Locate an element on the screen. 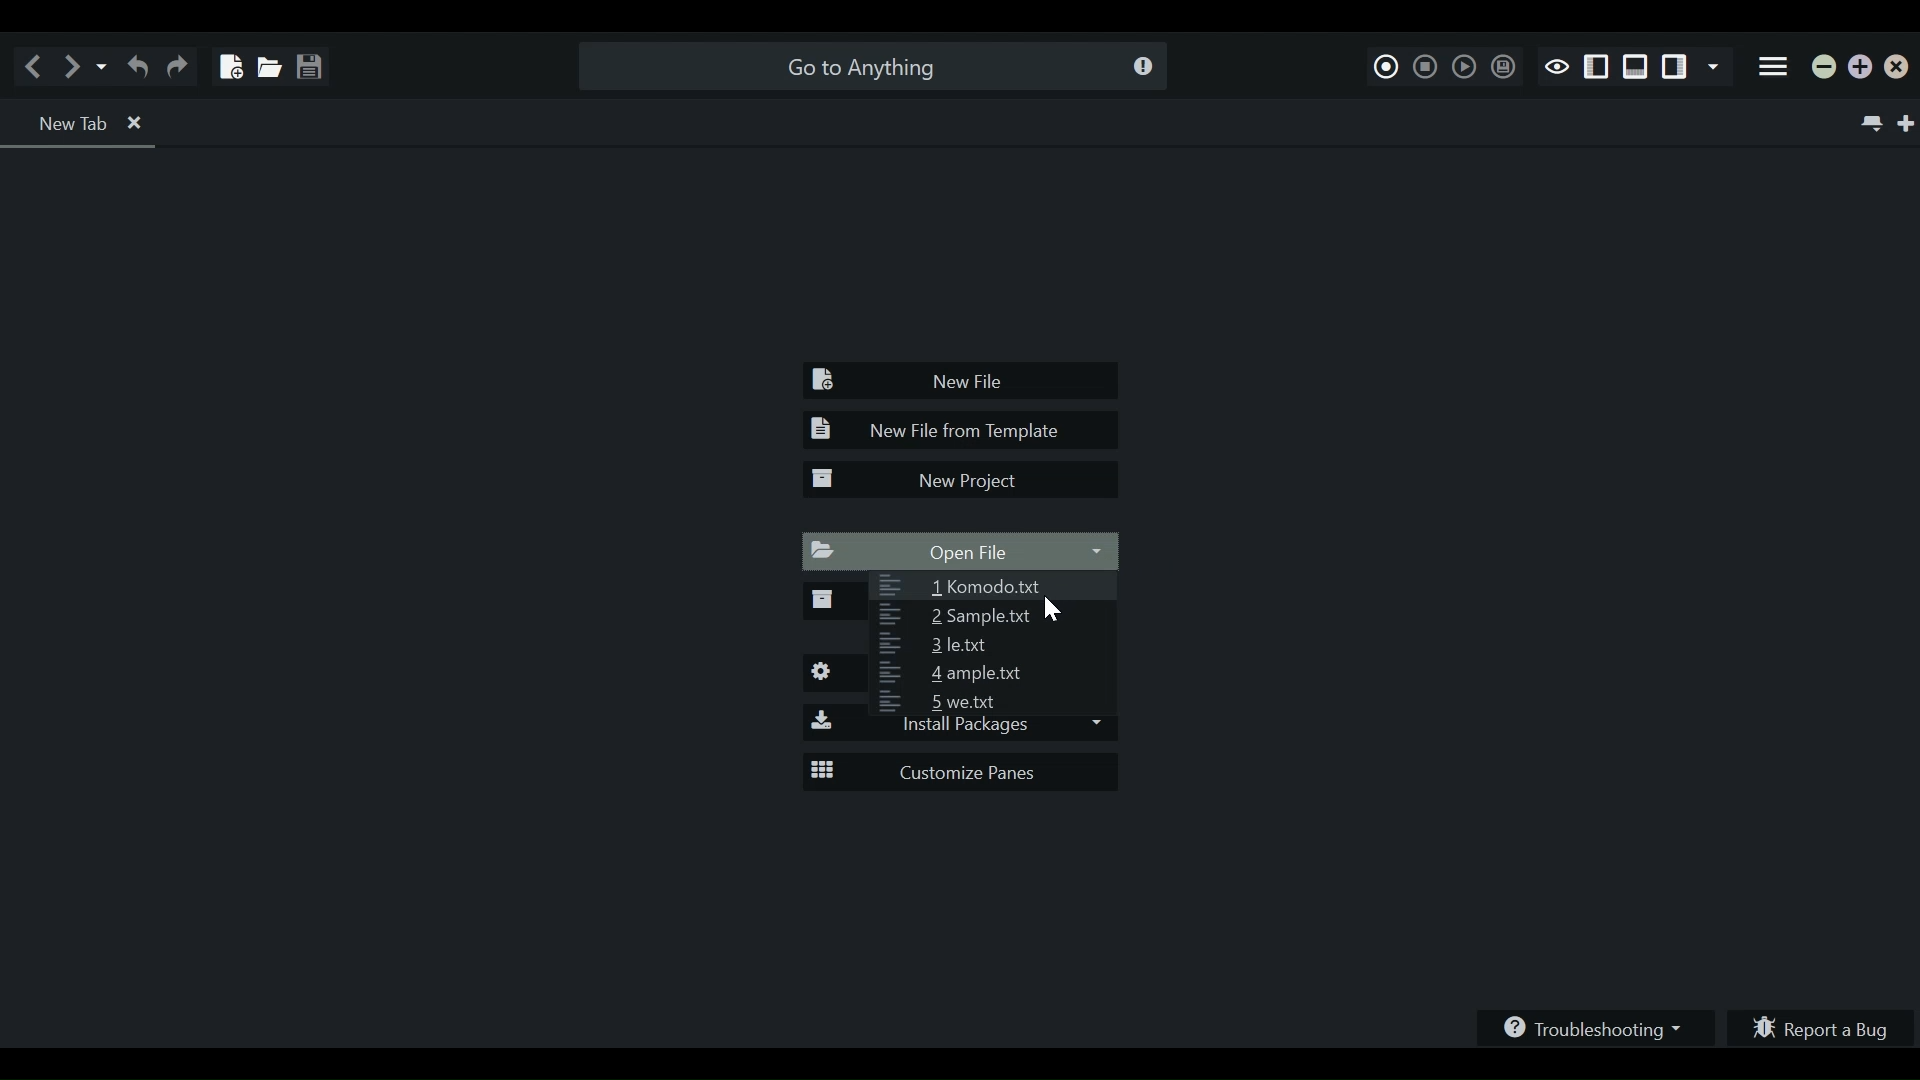 This screenshot has height=1080, width=1920. Restore is located at coordinates (1861, 69).